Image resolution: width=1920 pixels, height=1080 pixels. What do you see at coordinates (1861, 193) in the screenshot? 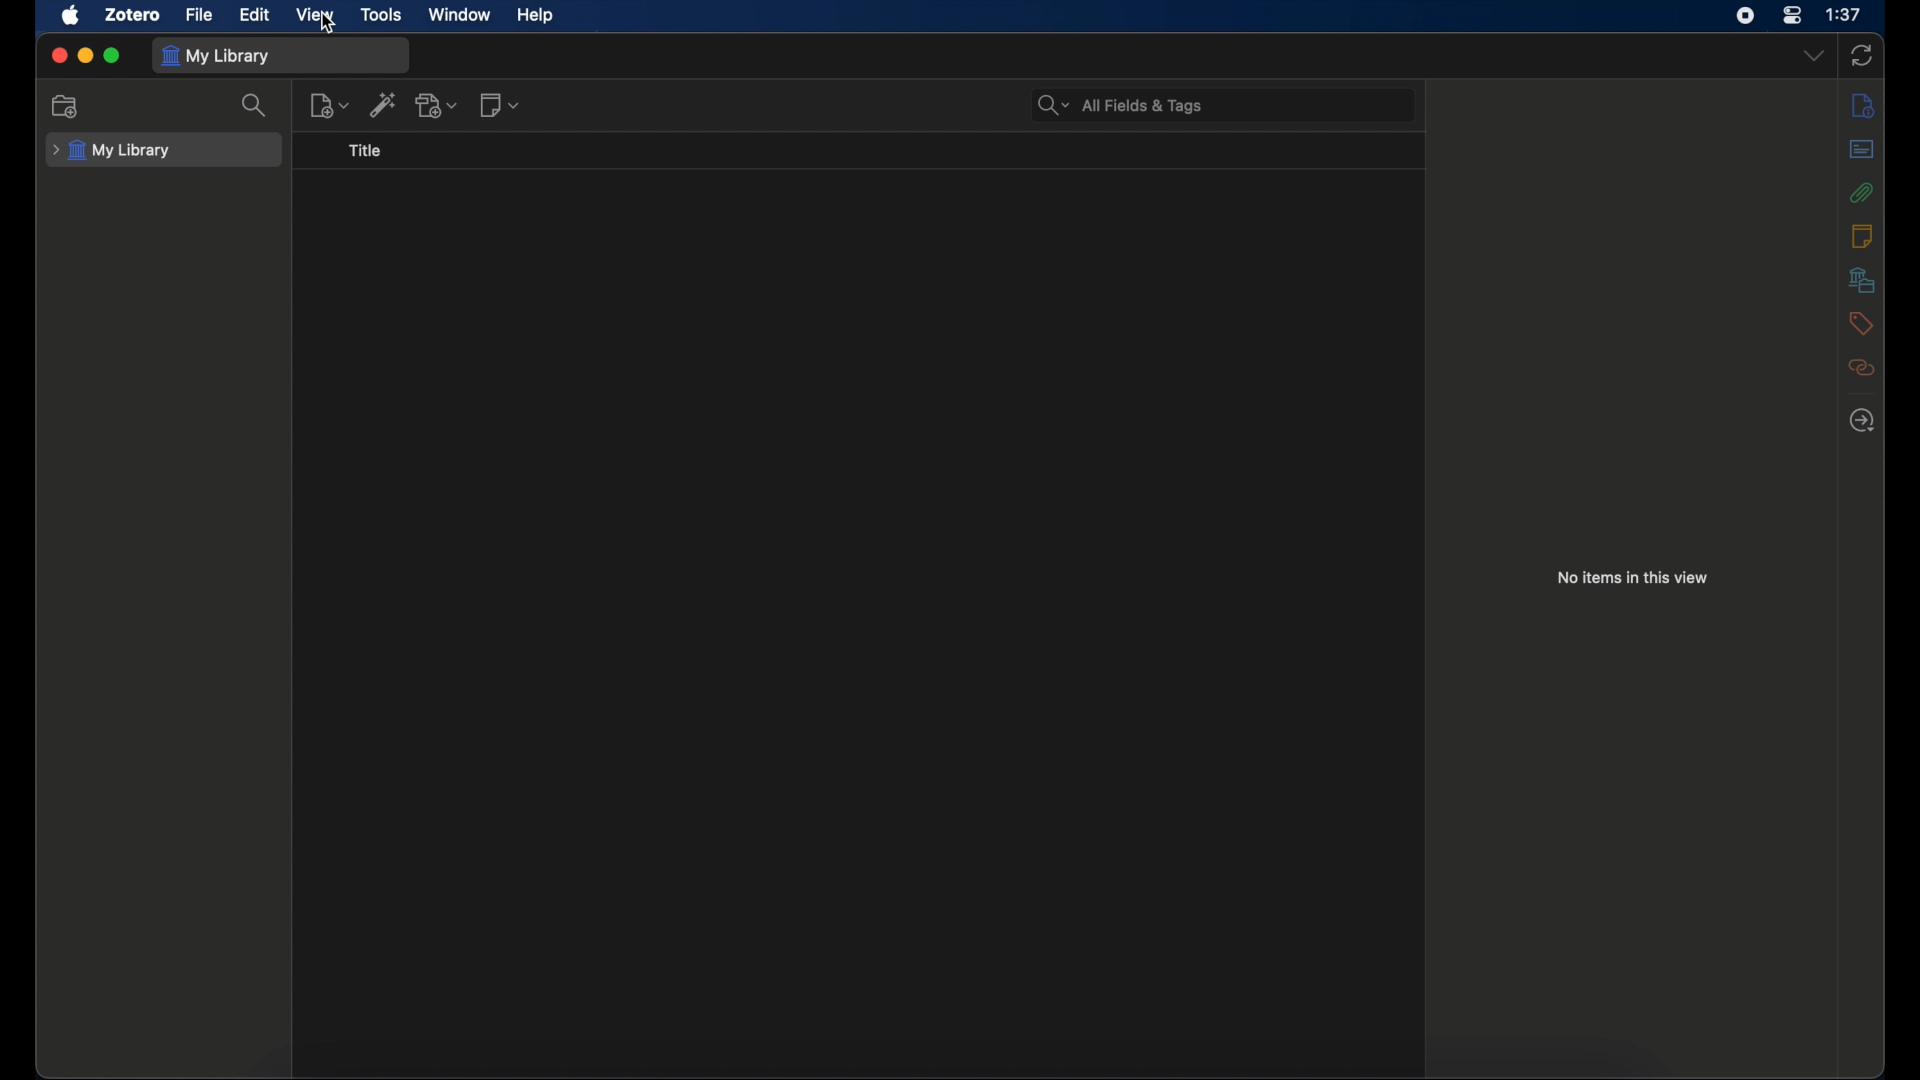
I see `attachments` at bounding box center [1861, 193].